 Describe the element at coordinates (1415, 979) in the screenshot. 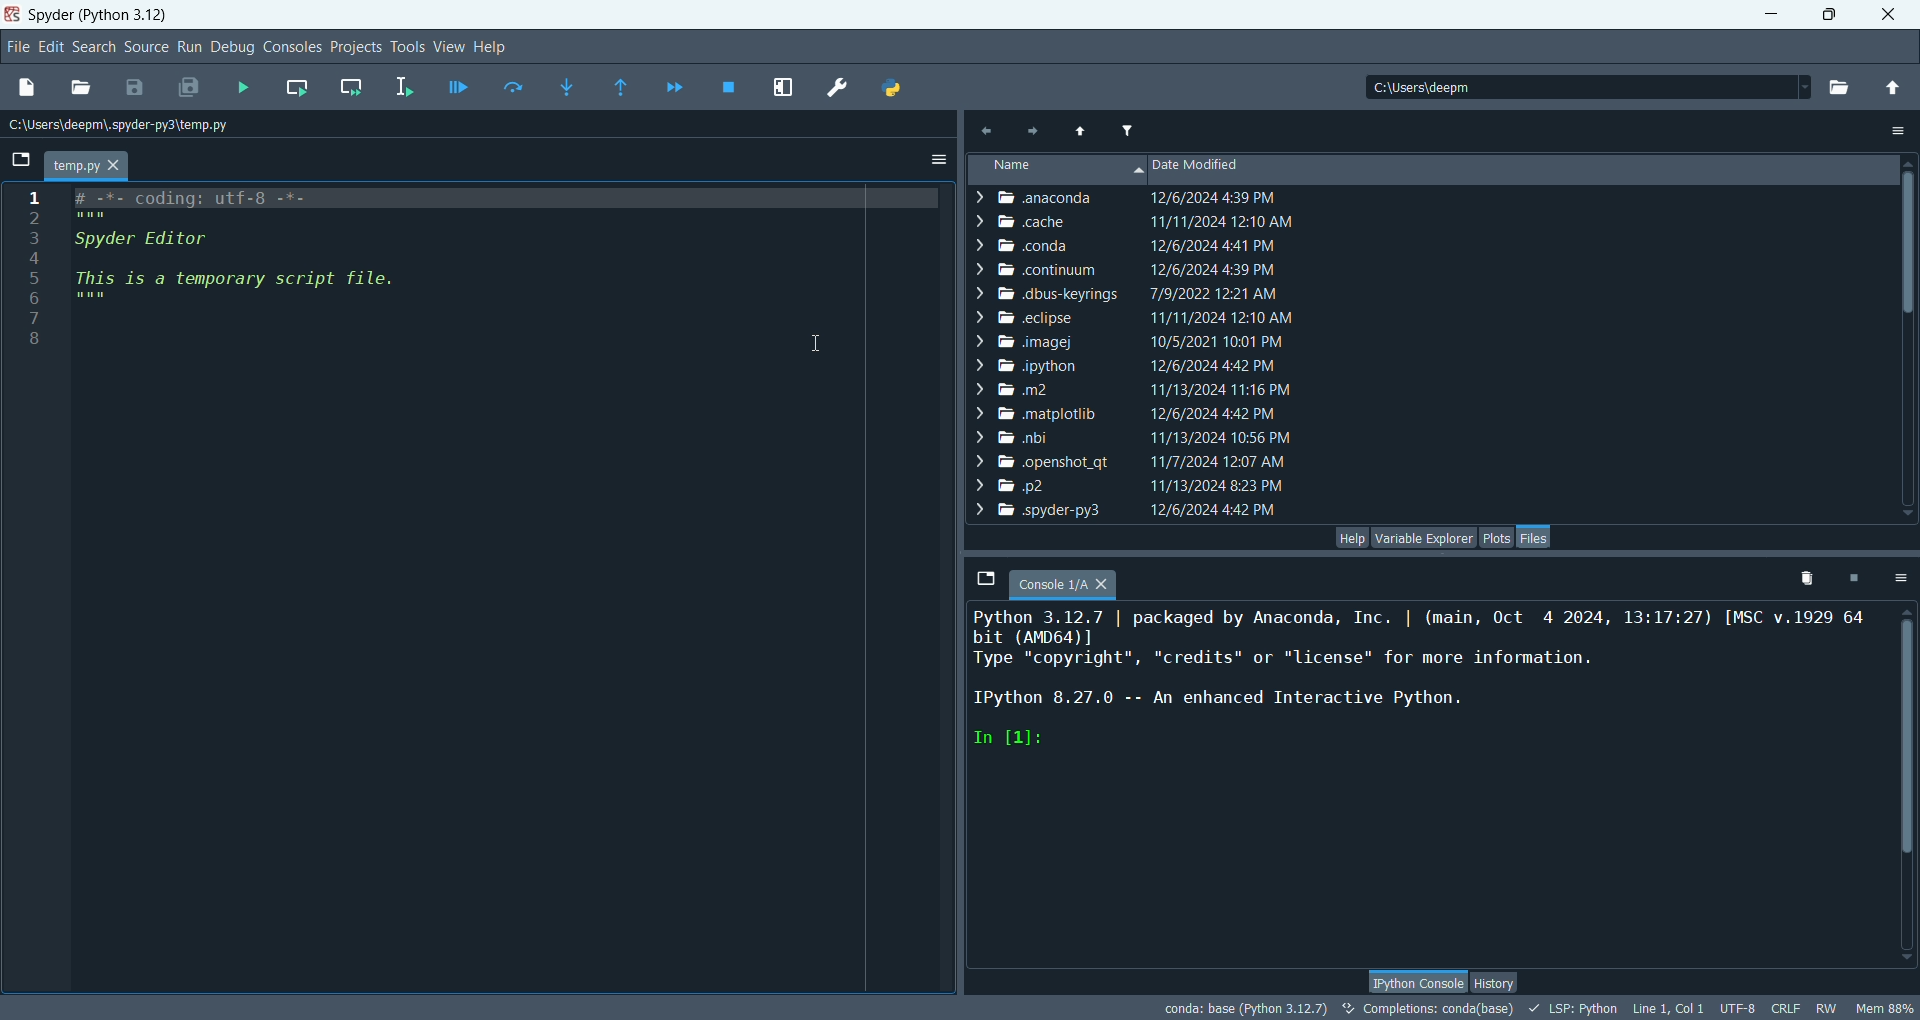

I see `IPython console` at that location.